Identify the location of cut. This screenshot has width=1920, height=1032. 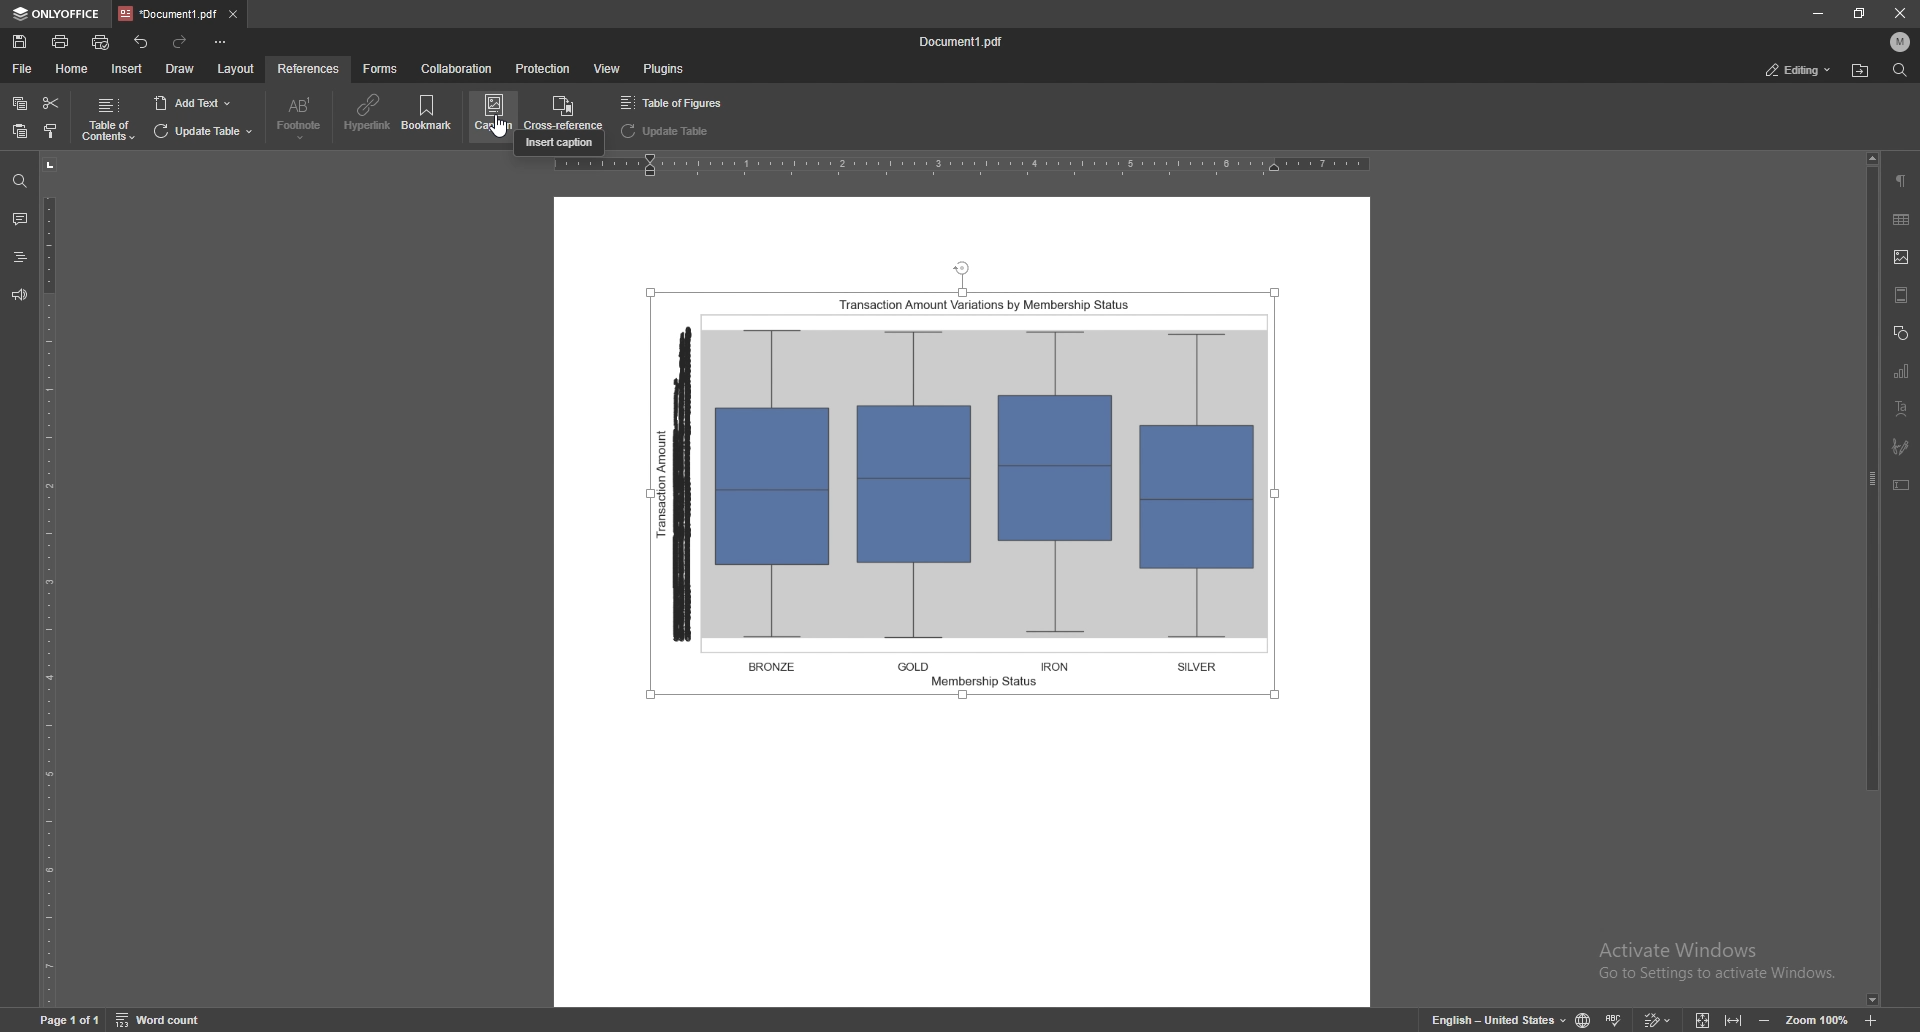
(51, 104).